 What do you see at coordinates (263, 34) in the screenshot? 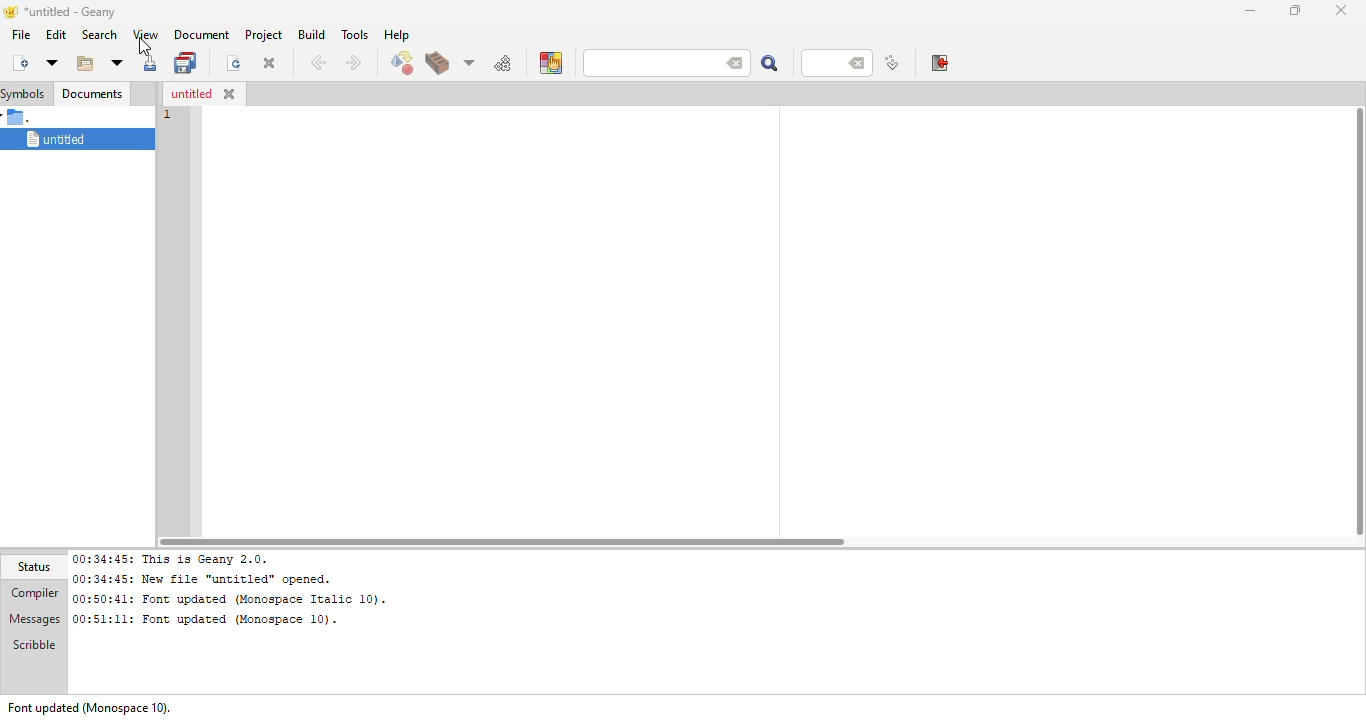
I see `project` at bounding box center [263, 34].